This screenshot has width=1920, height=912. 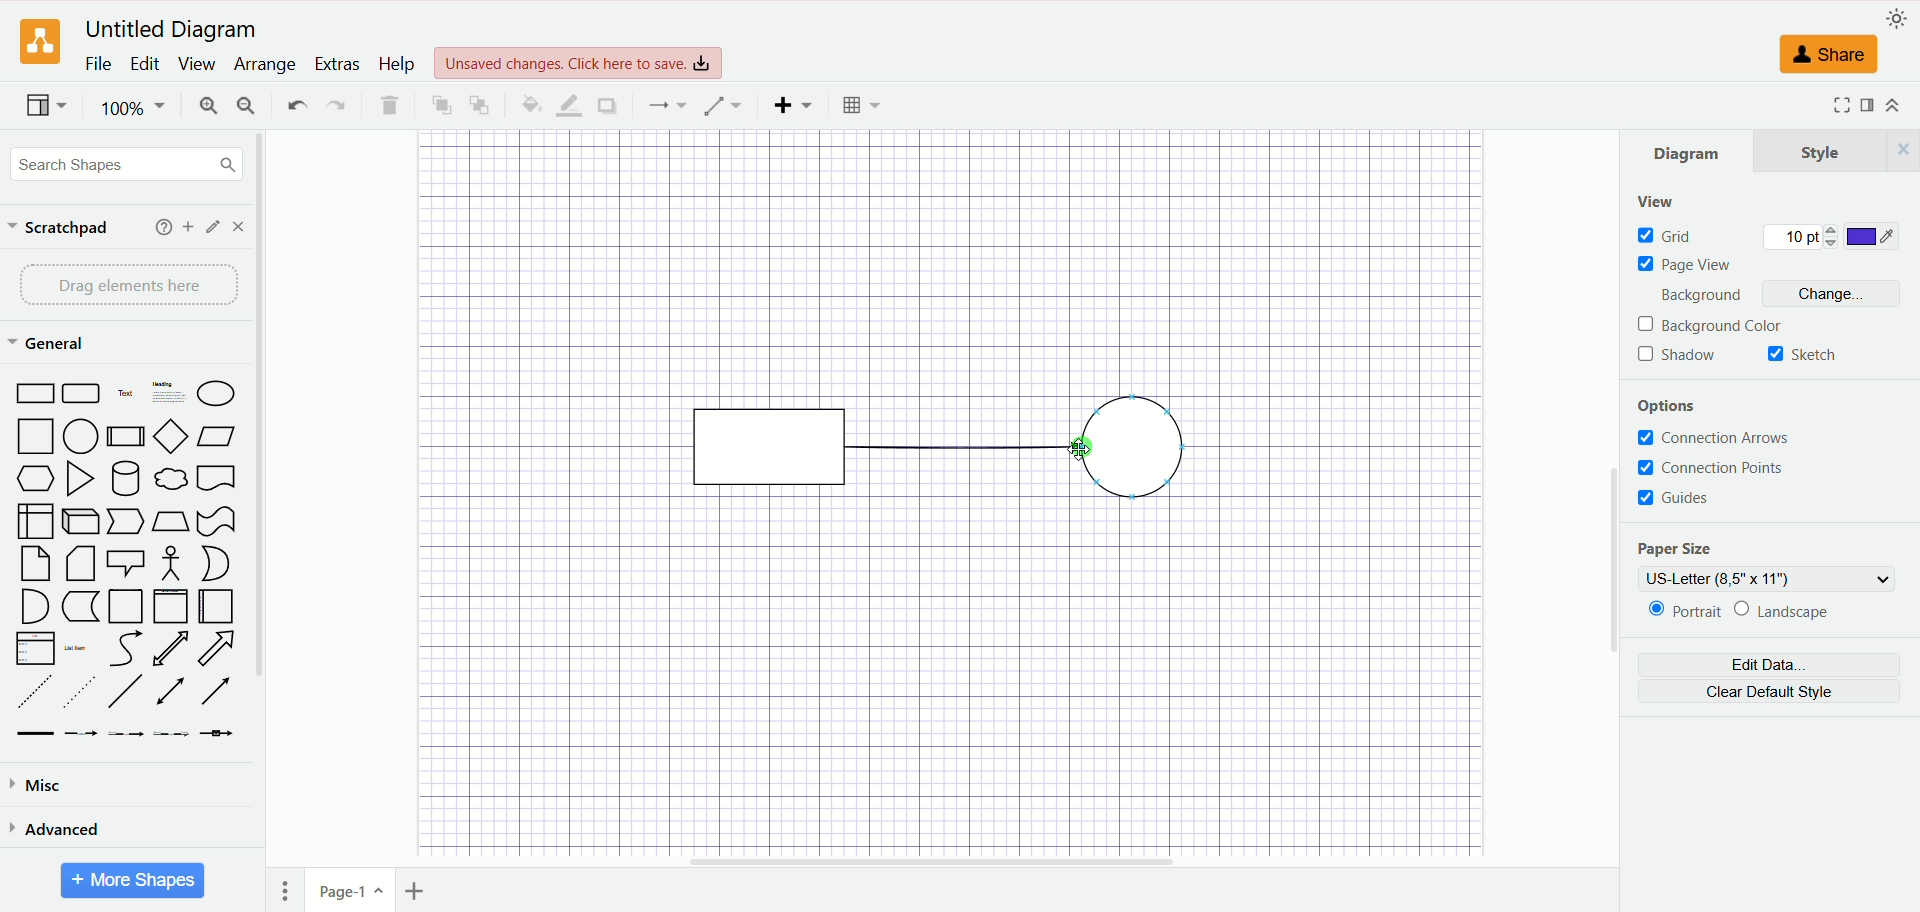 I want to click on Vertical Page, so click(x=172, y=606).